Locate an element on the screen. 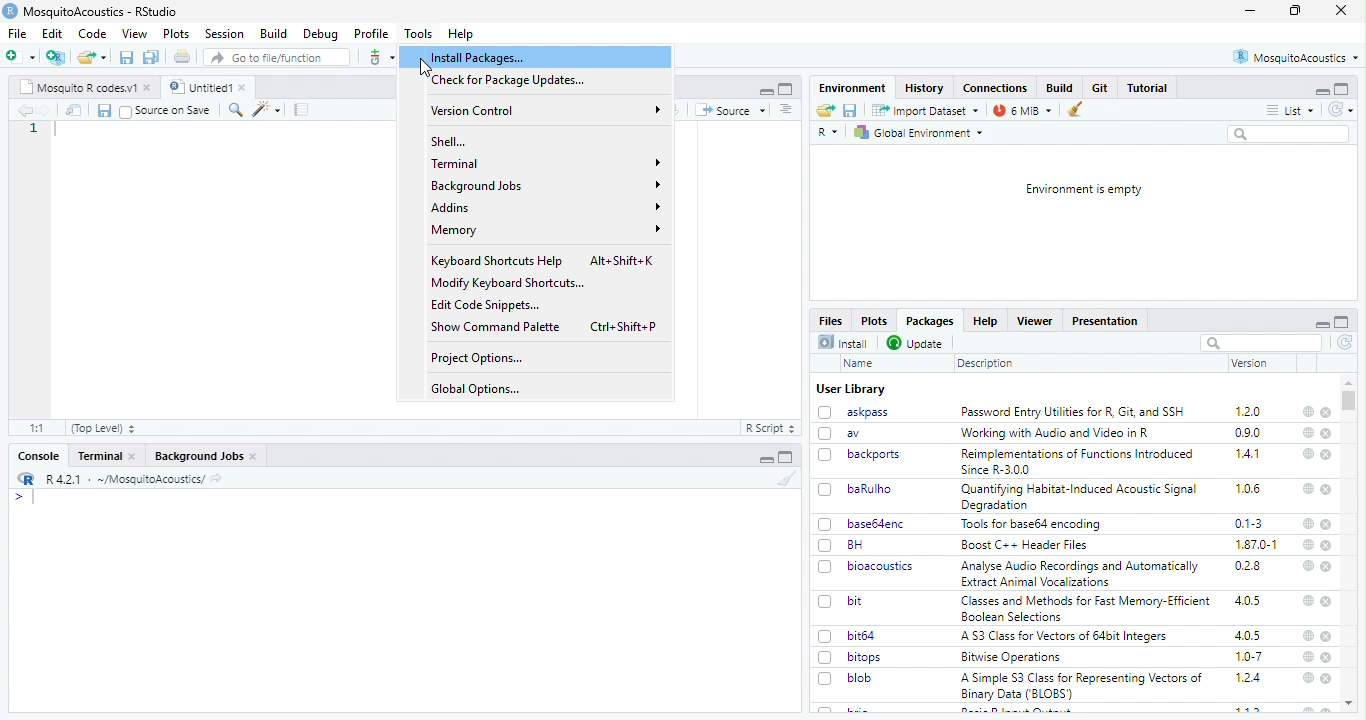  web is located at coordinates (1308, 566).